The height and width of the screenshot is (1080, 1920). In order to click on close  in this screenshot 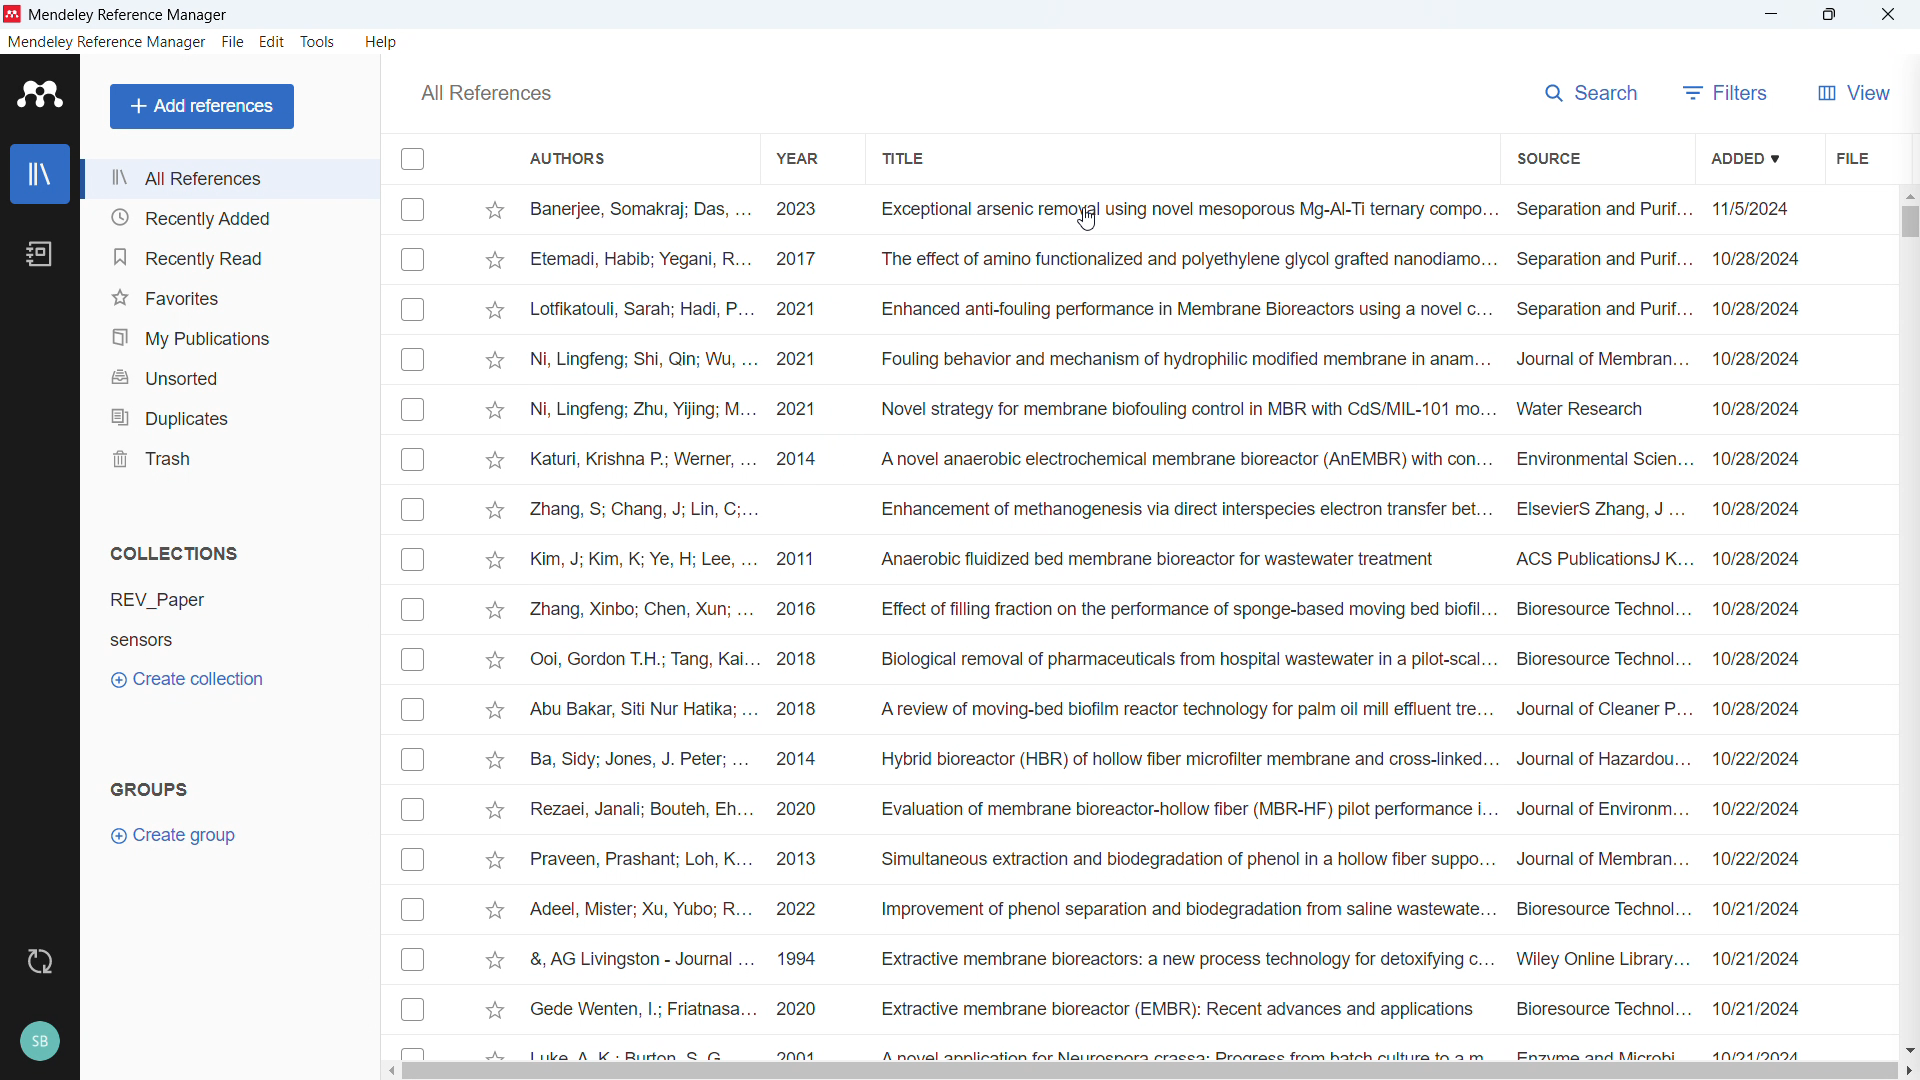, I will do `click(1886, 14)`.